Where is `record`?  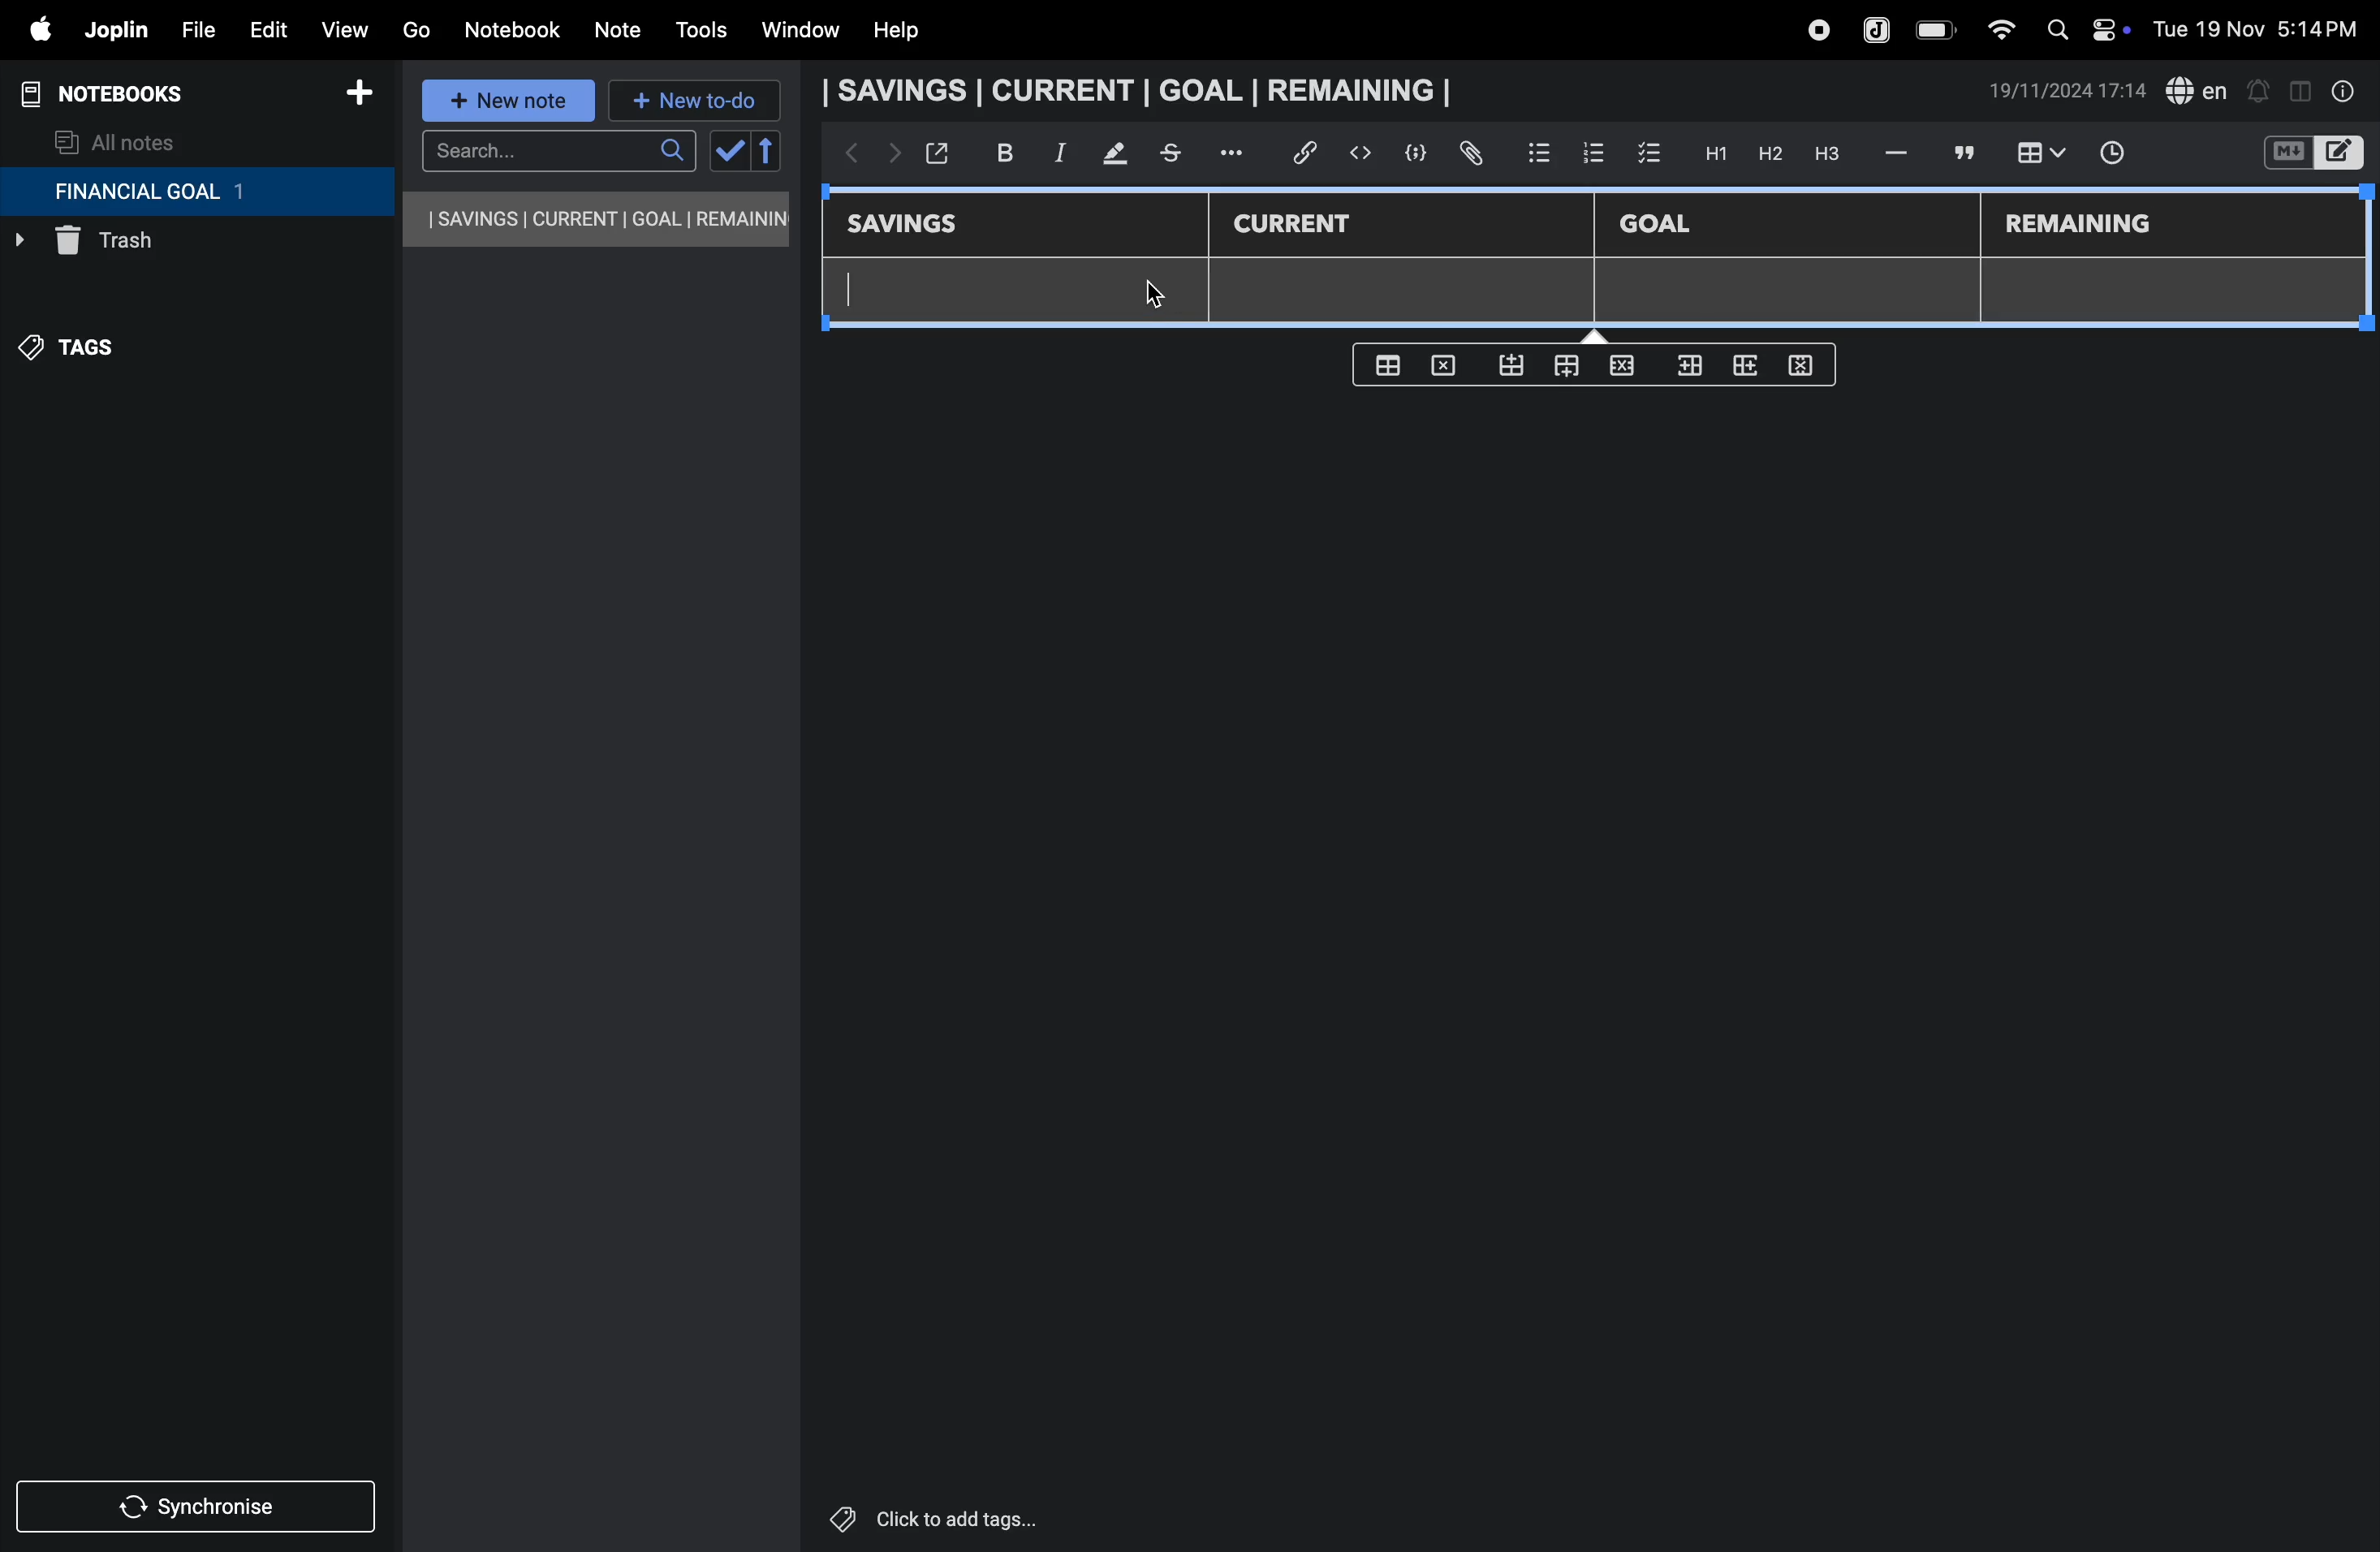
record is located at coordinates (1817, 30).